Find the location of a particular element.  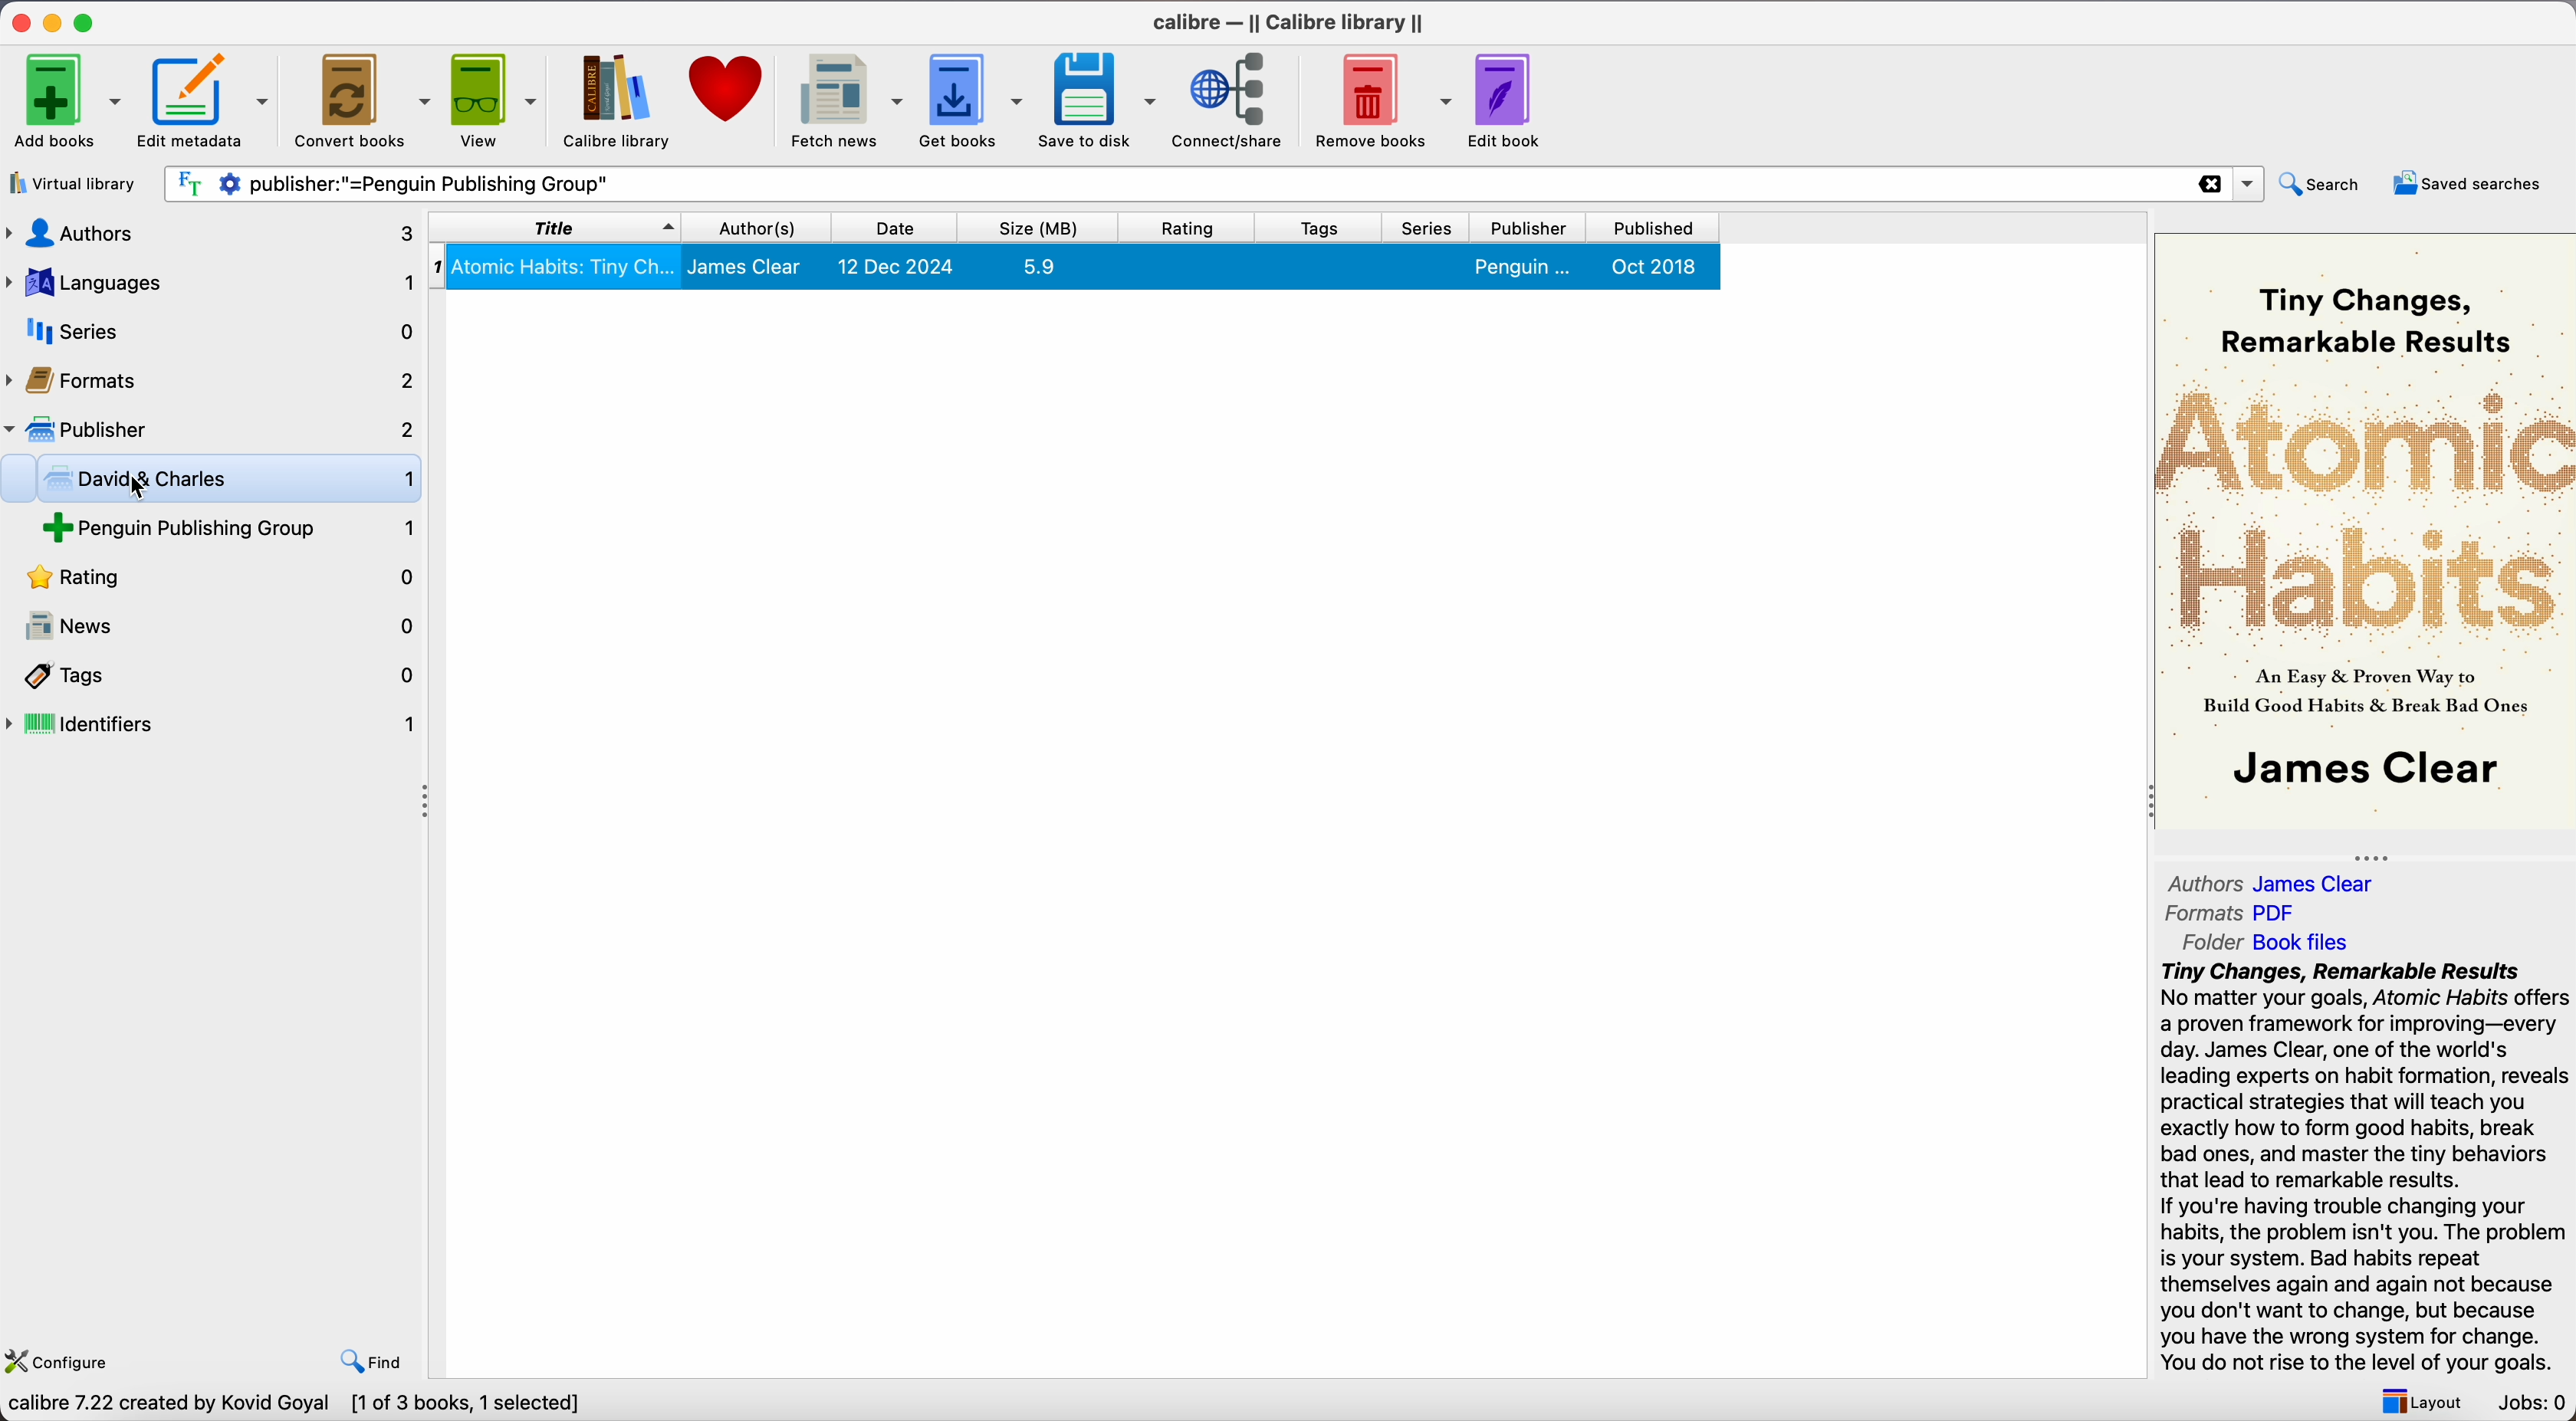

find is located at coordinates (375, 1360).